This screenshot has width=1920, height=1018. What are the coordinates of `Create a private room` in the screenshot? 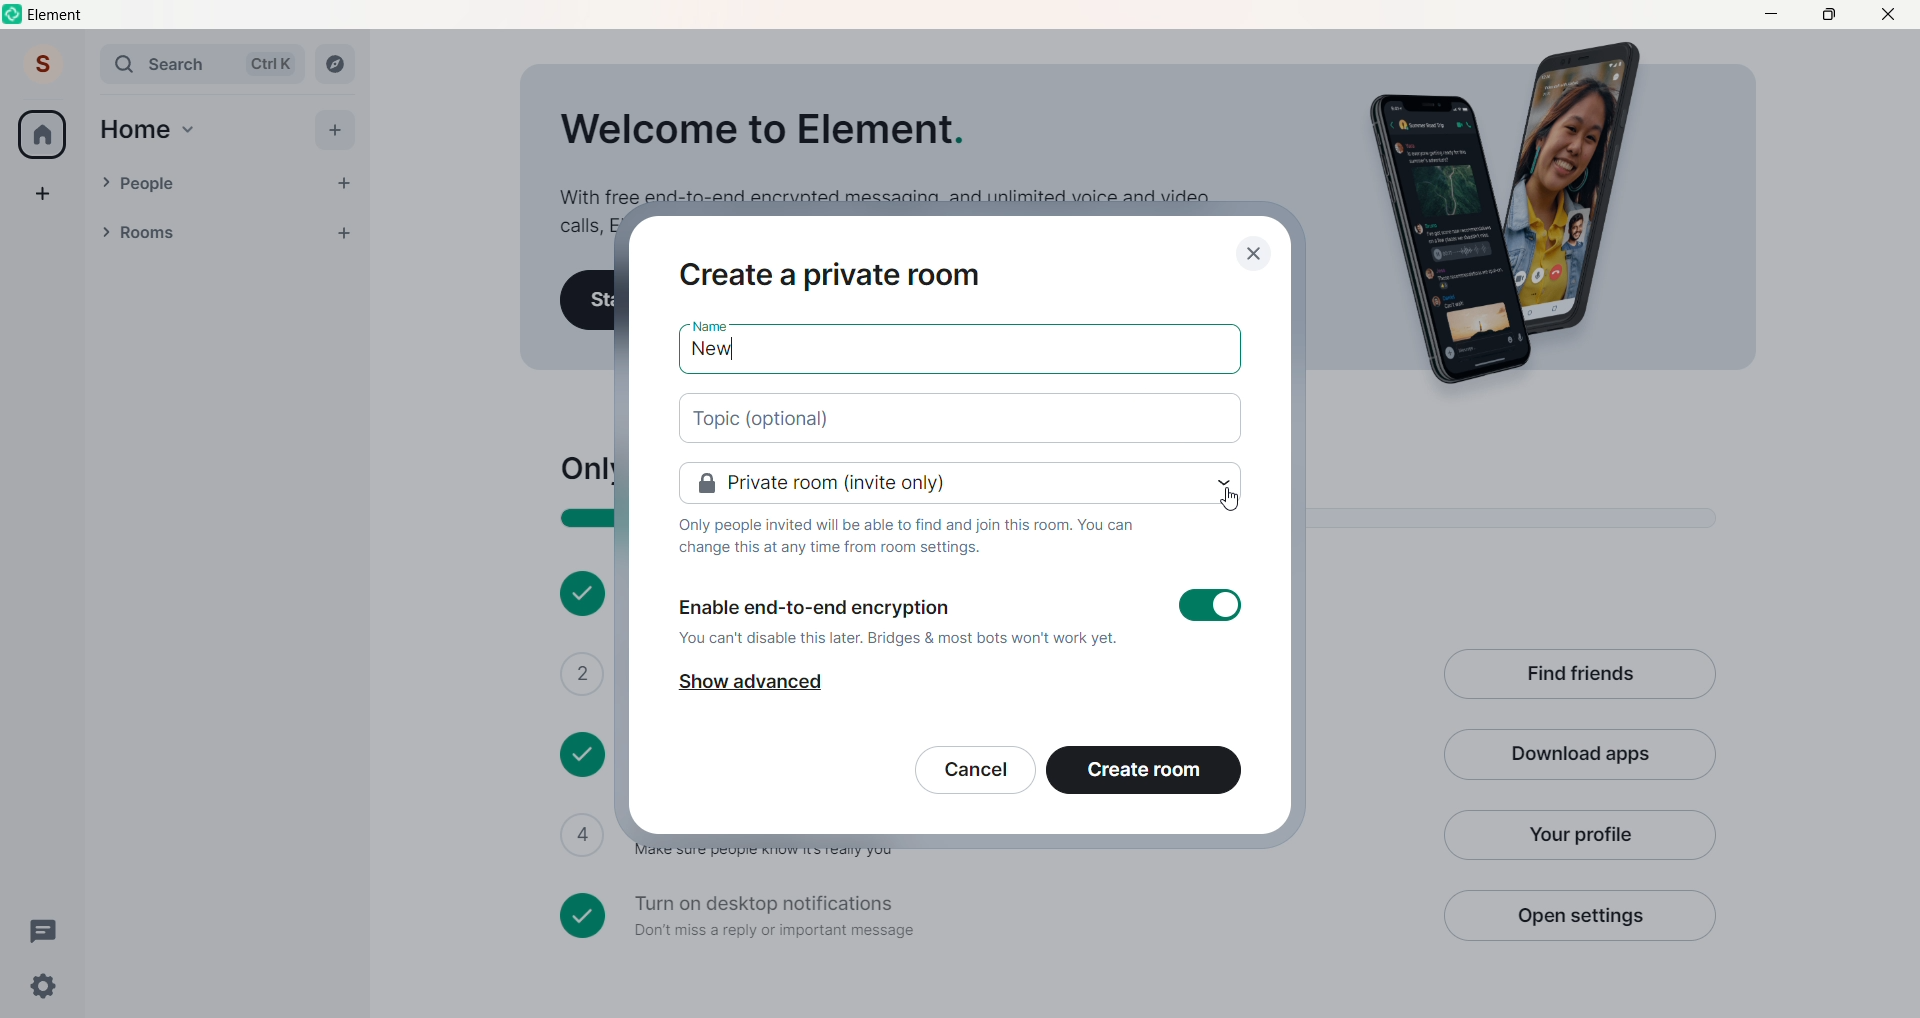 It's located at (832, 276).